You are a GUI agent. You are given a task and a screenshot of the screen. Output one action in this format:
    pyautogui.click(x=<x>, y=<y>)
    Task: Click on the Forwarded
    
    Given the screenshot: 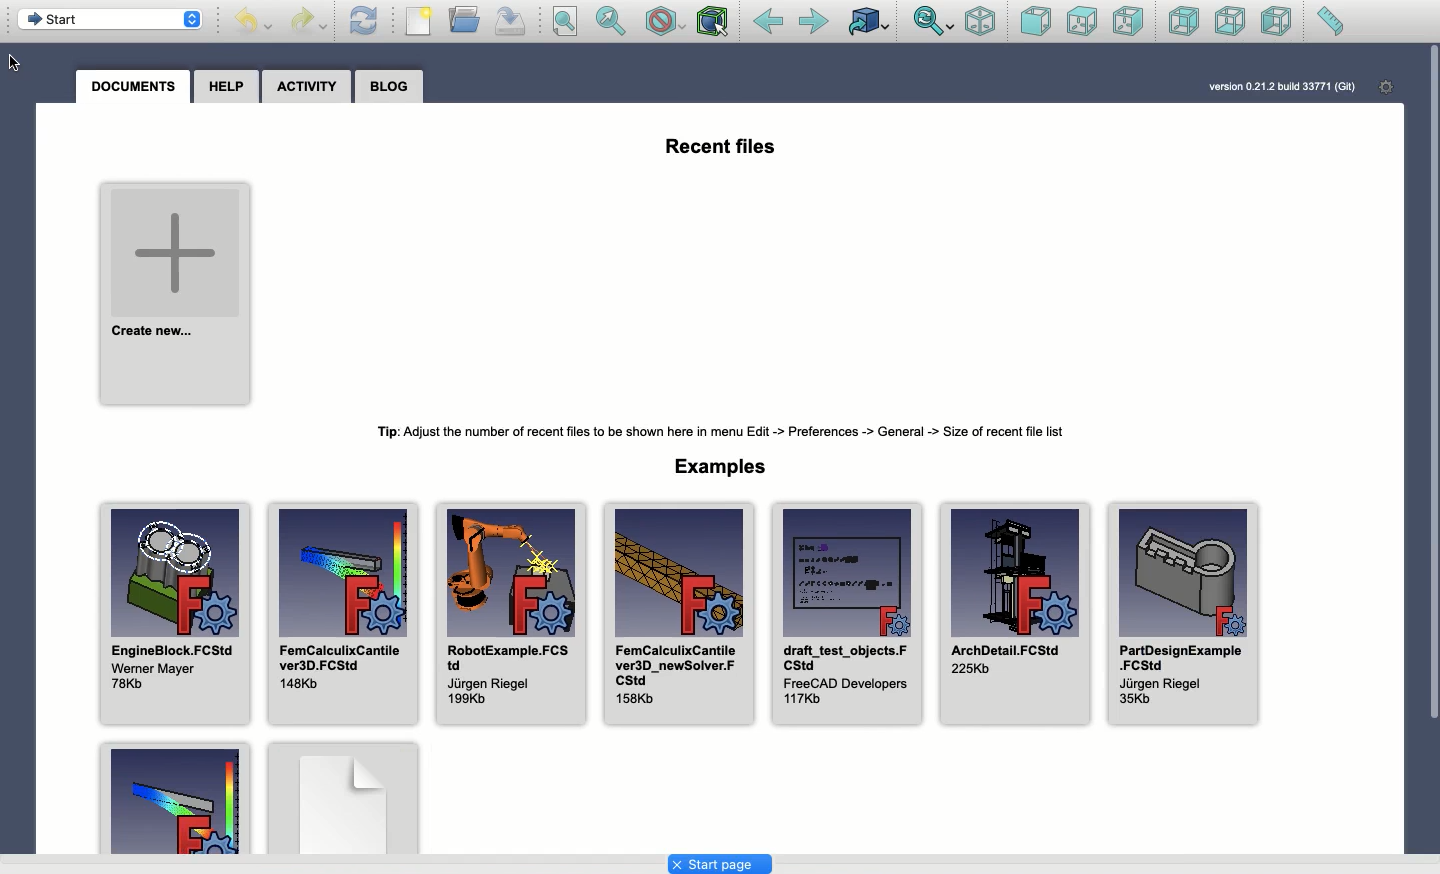 What is the action you would take?
    pyautogui.click(x=814, y=21)
    